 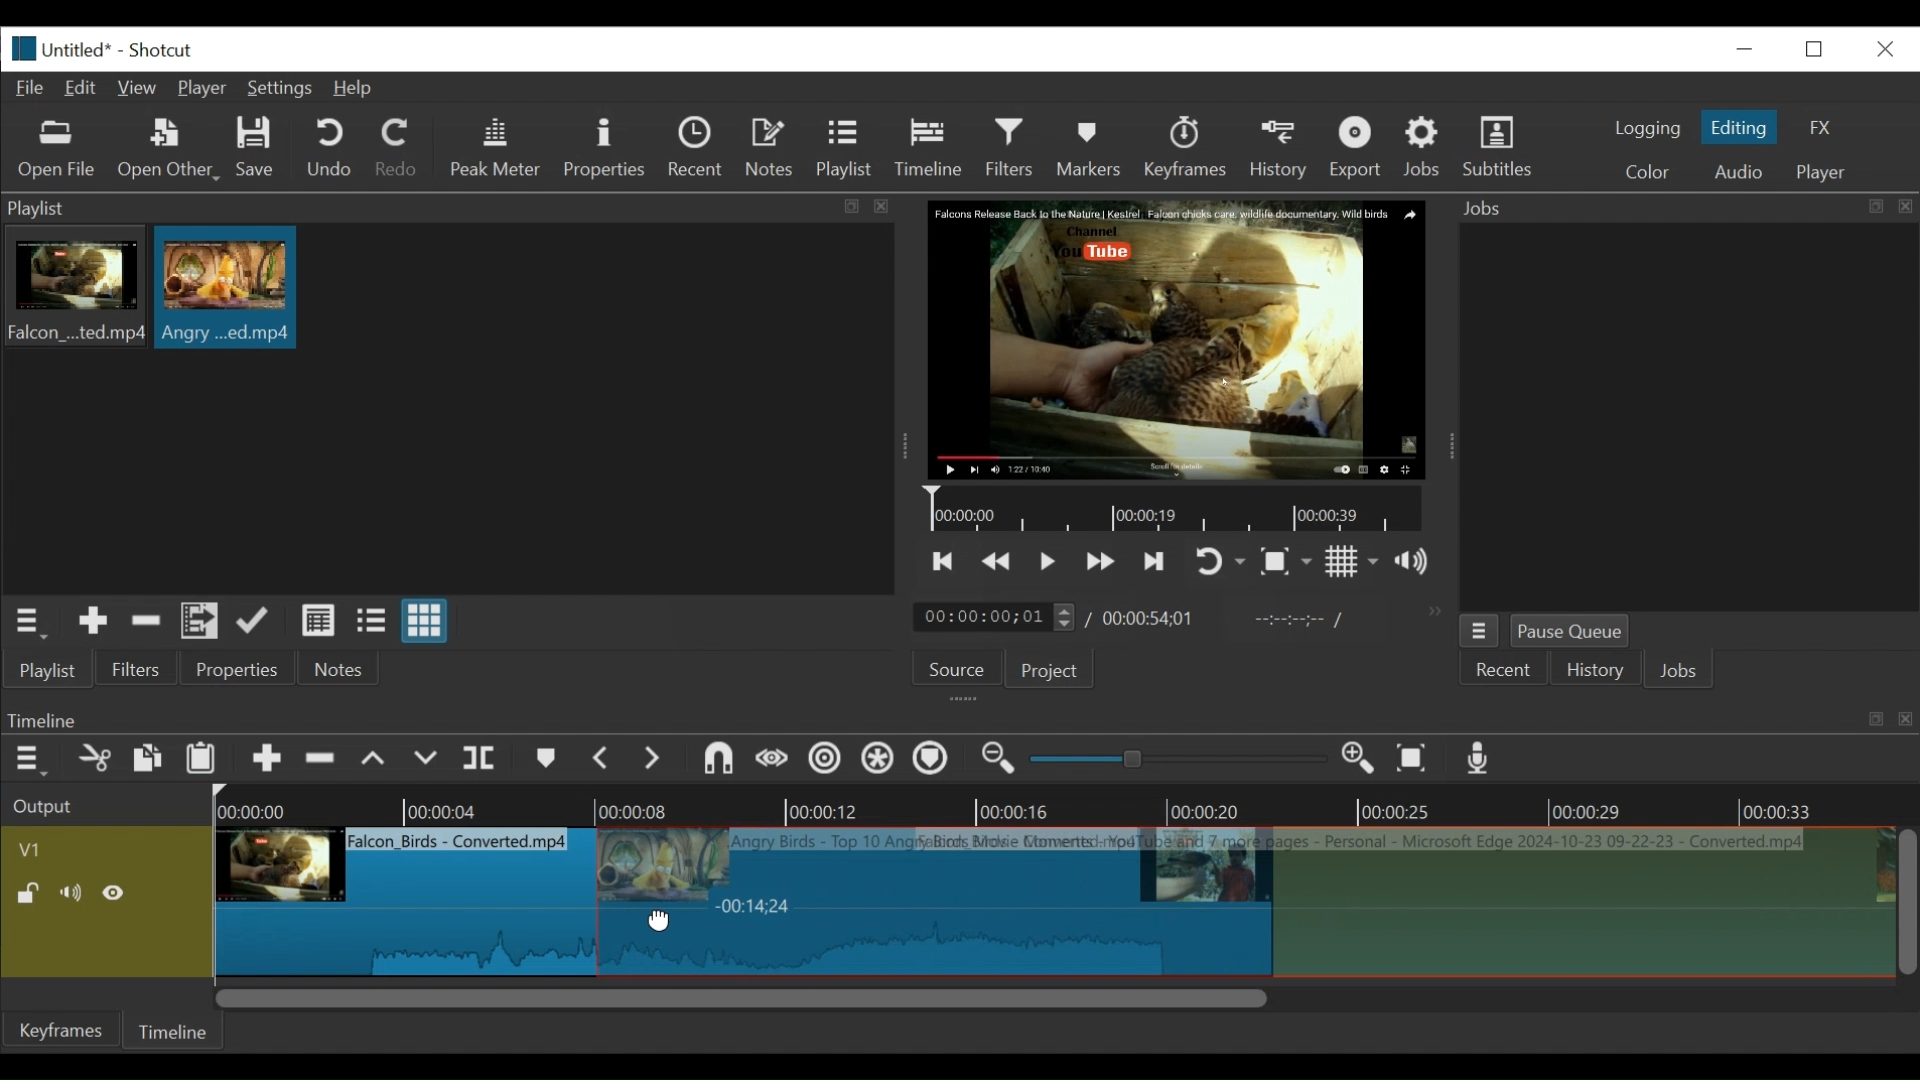 What do you see at coordinates (429, 759) in the screenshot?
I see `overwrite` at bounding box center [429, 759].